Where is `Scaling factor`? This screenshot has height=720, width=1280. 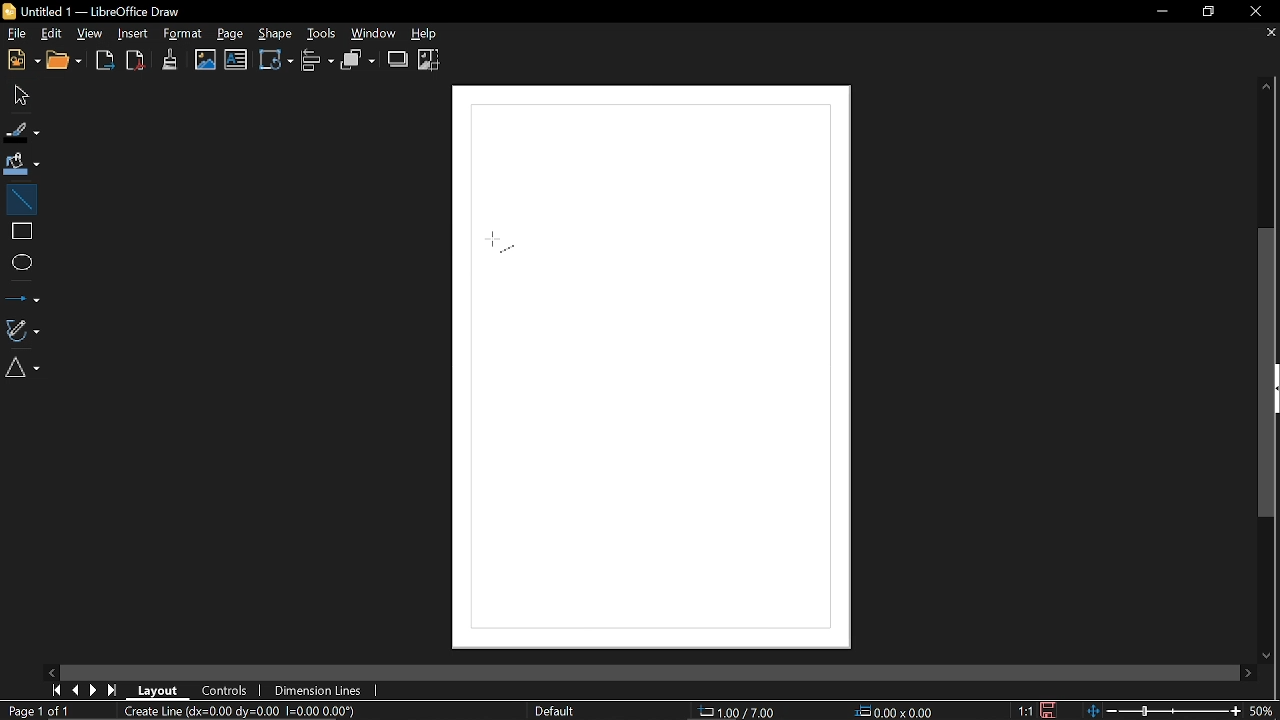 Scaling factor is located at coordinates (1024, 711).